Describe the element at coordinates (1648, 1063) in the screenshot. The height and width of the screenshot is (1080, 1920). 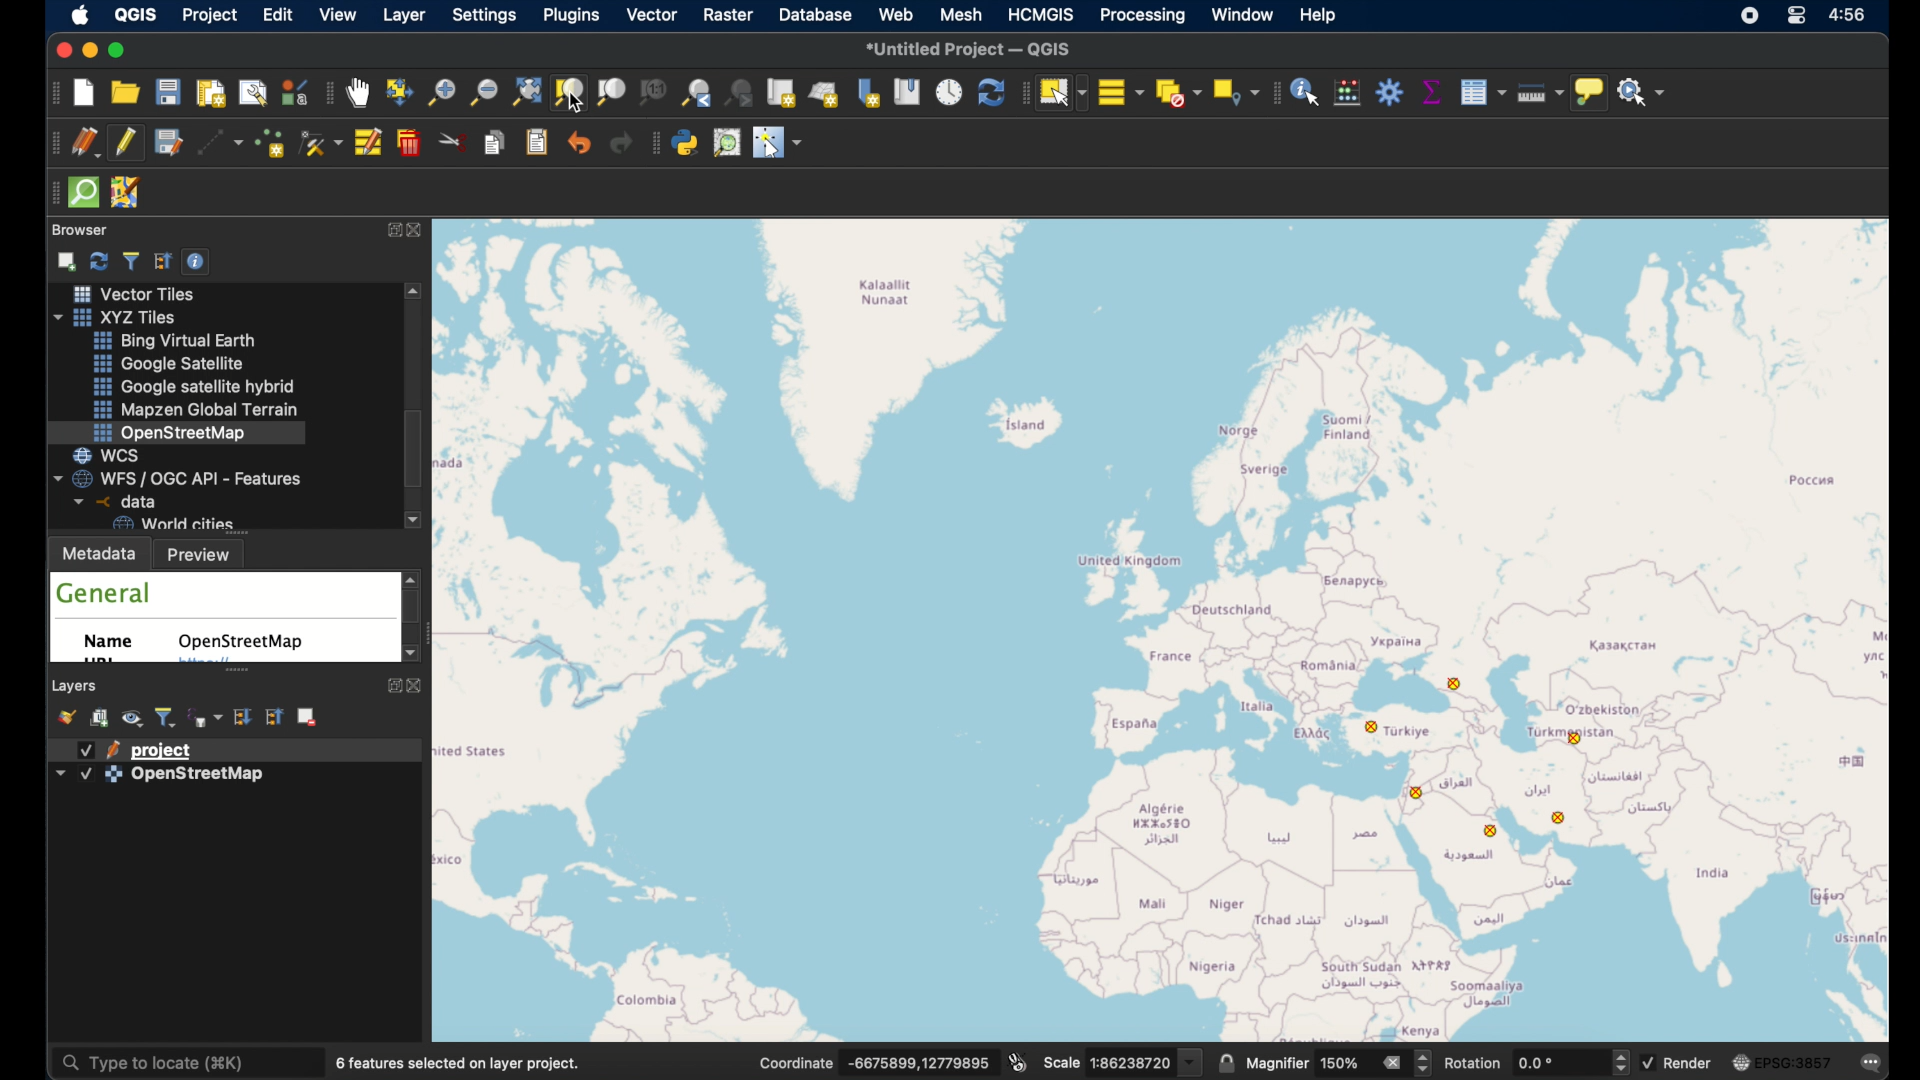
I see `checkbox` at that location.